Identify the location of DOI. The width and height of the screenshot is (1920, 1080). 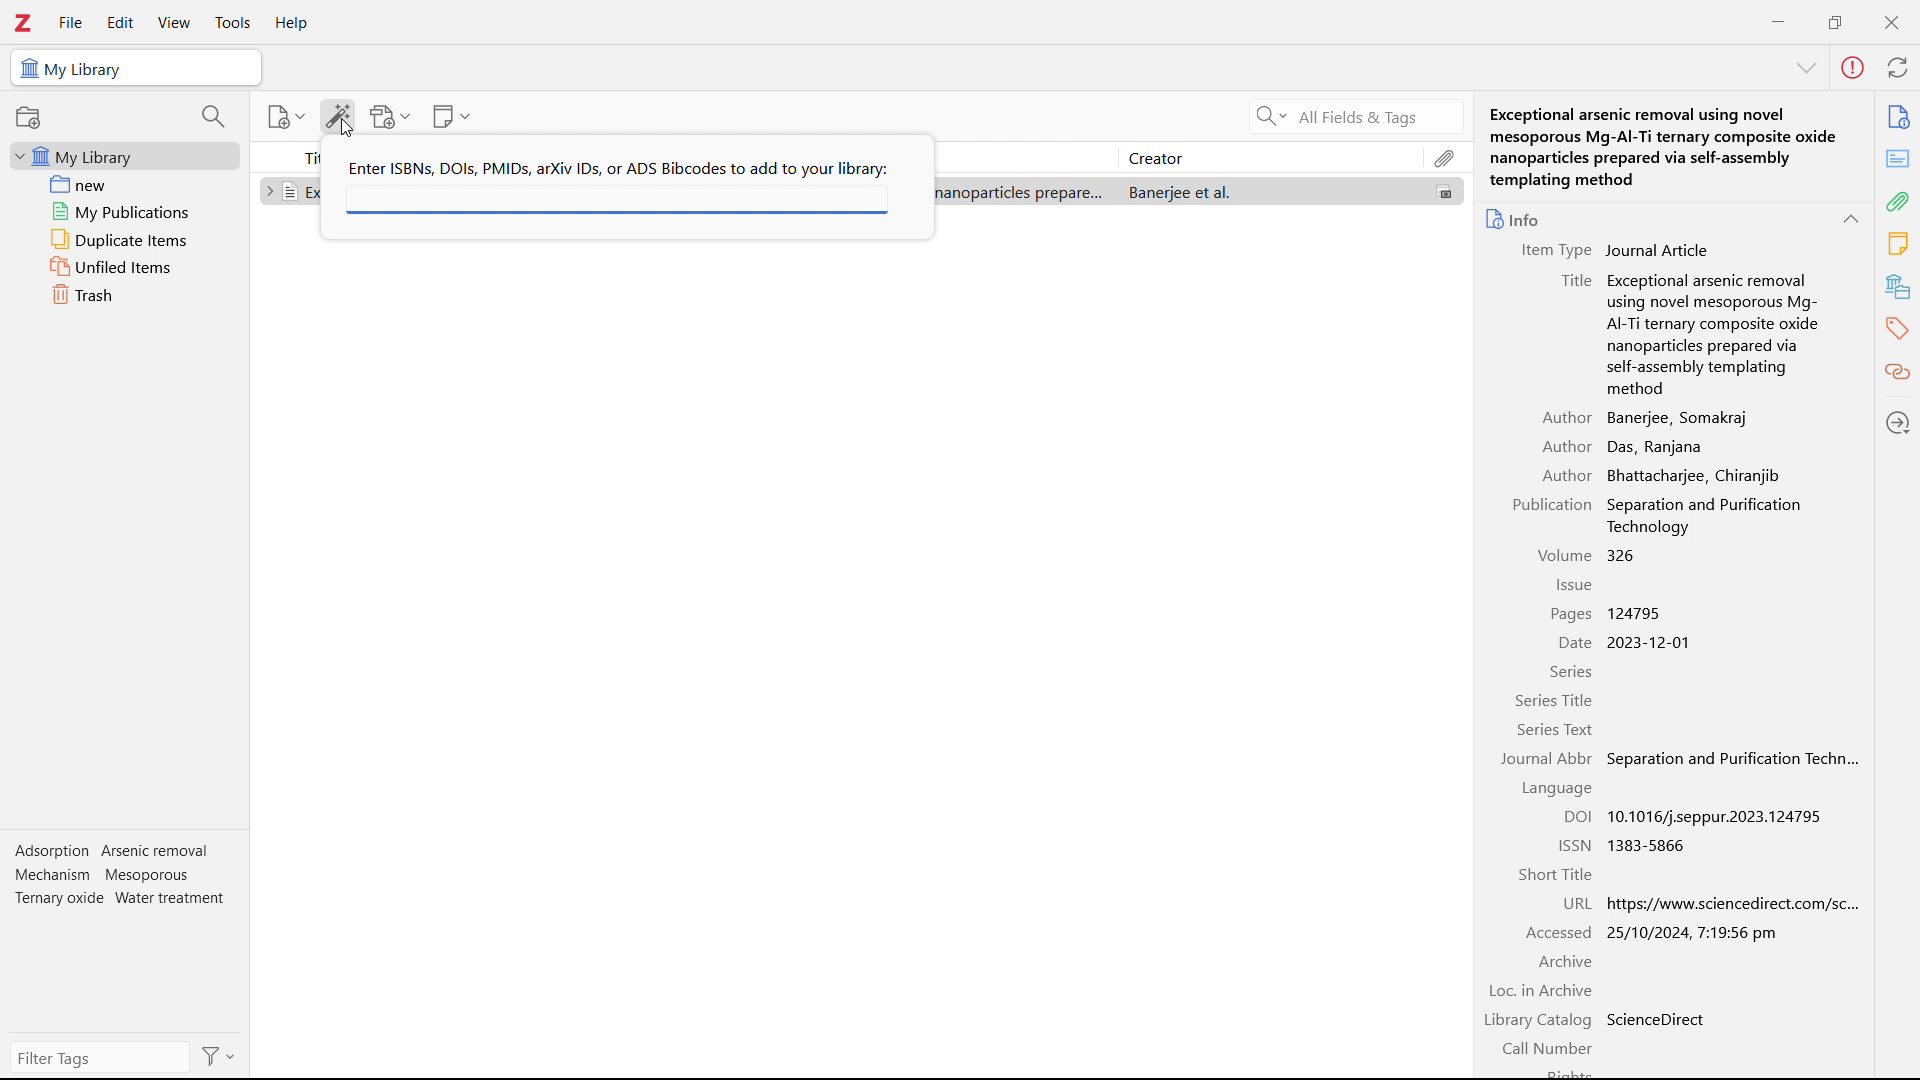
(1578, 816).